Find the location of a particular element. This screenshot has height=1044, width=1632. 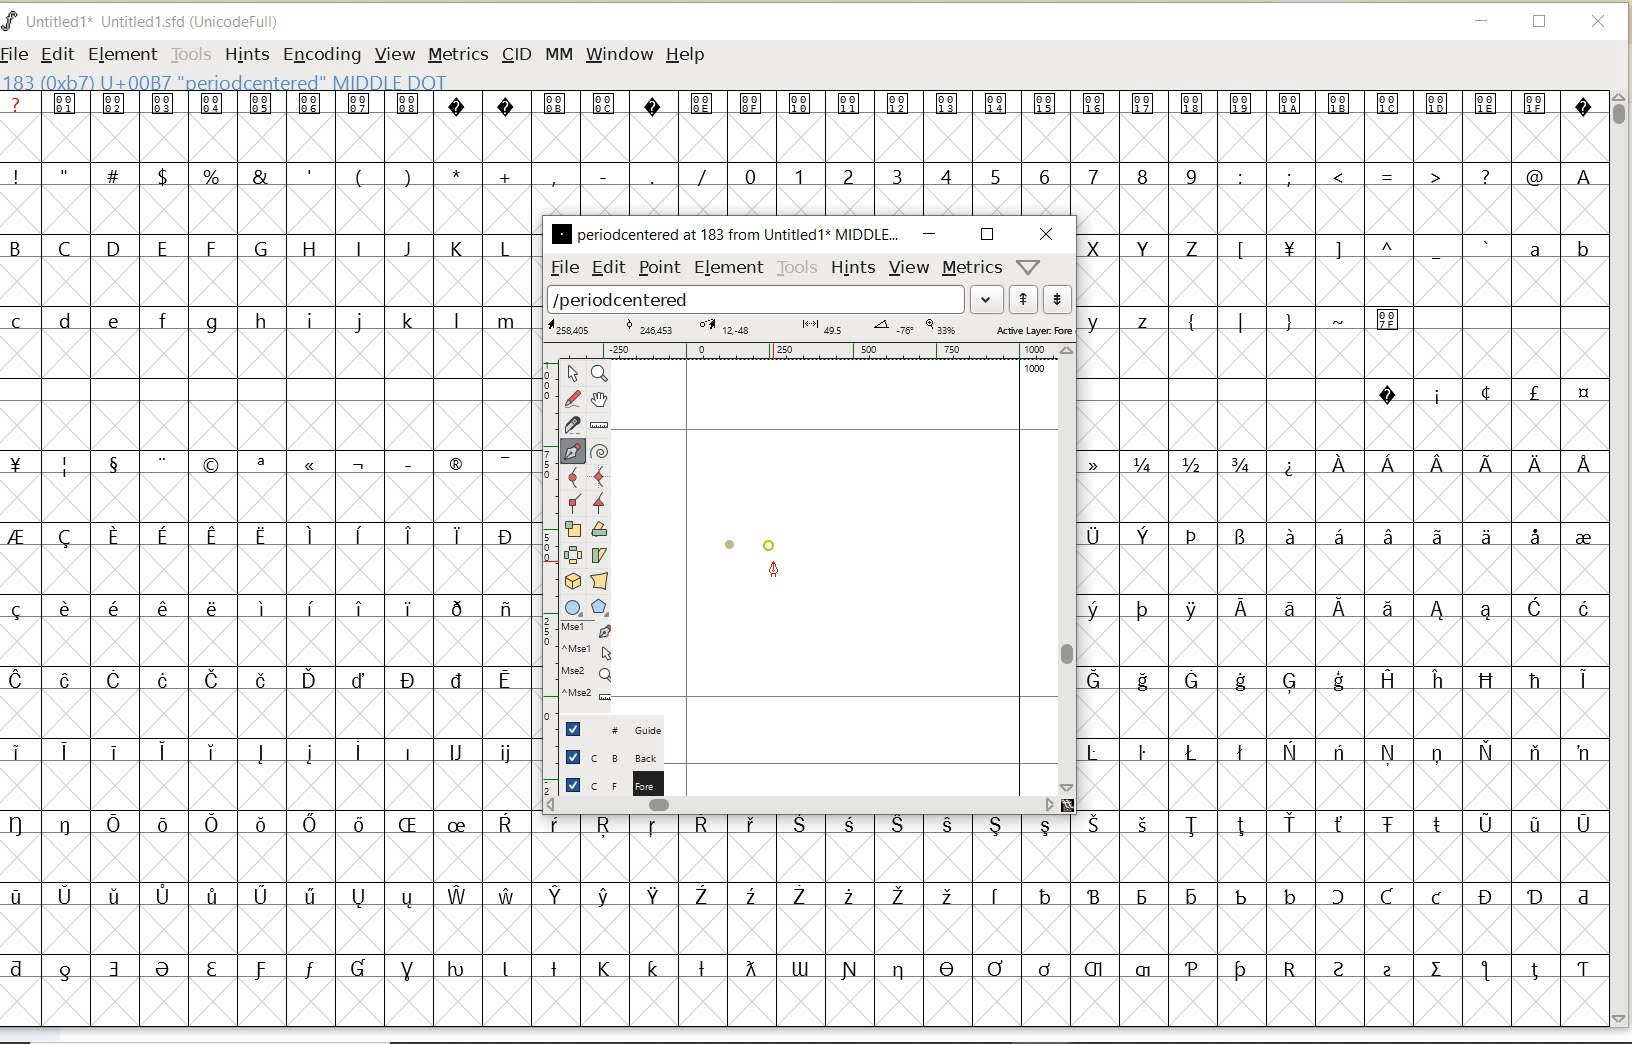

scrollbar is located at coordinates (801, 805).